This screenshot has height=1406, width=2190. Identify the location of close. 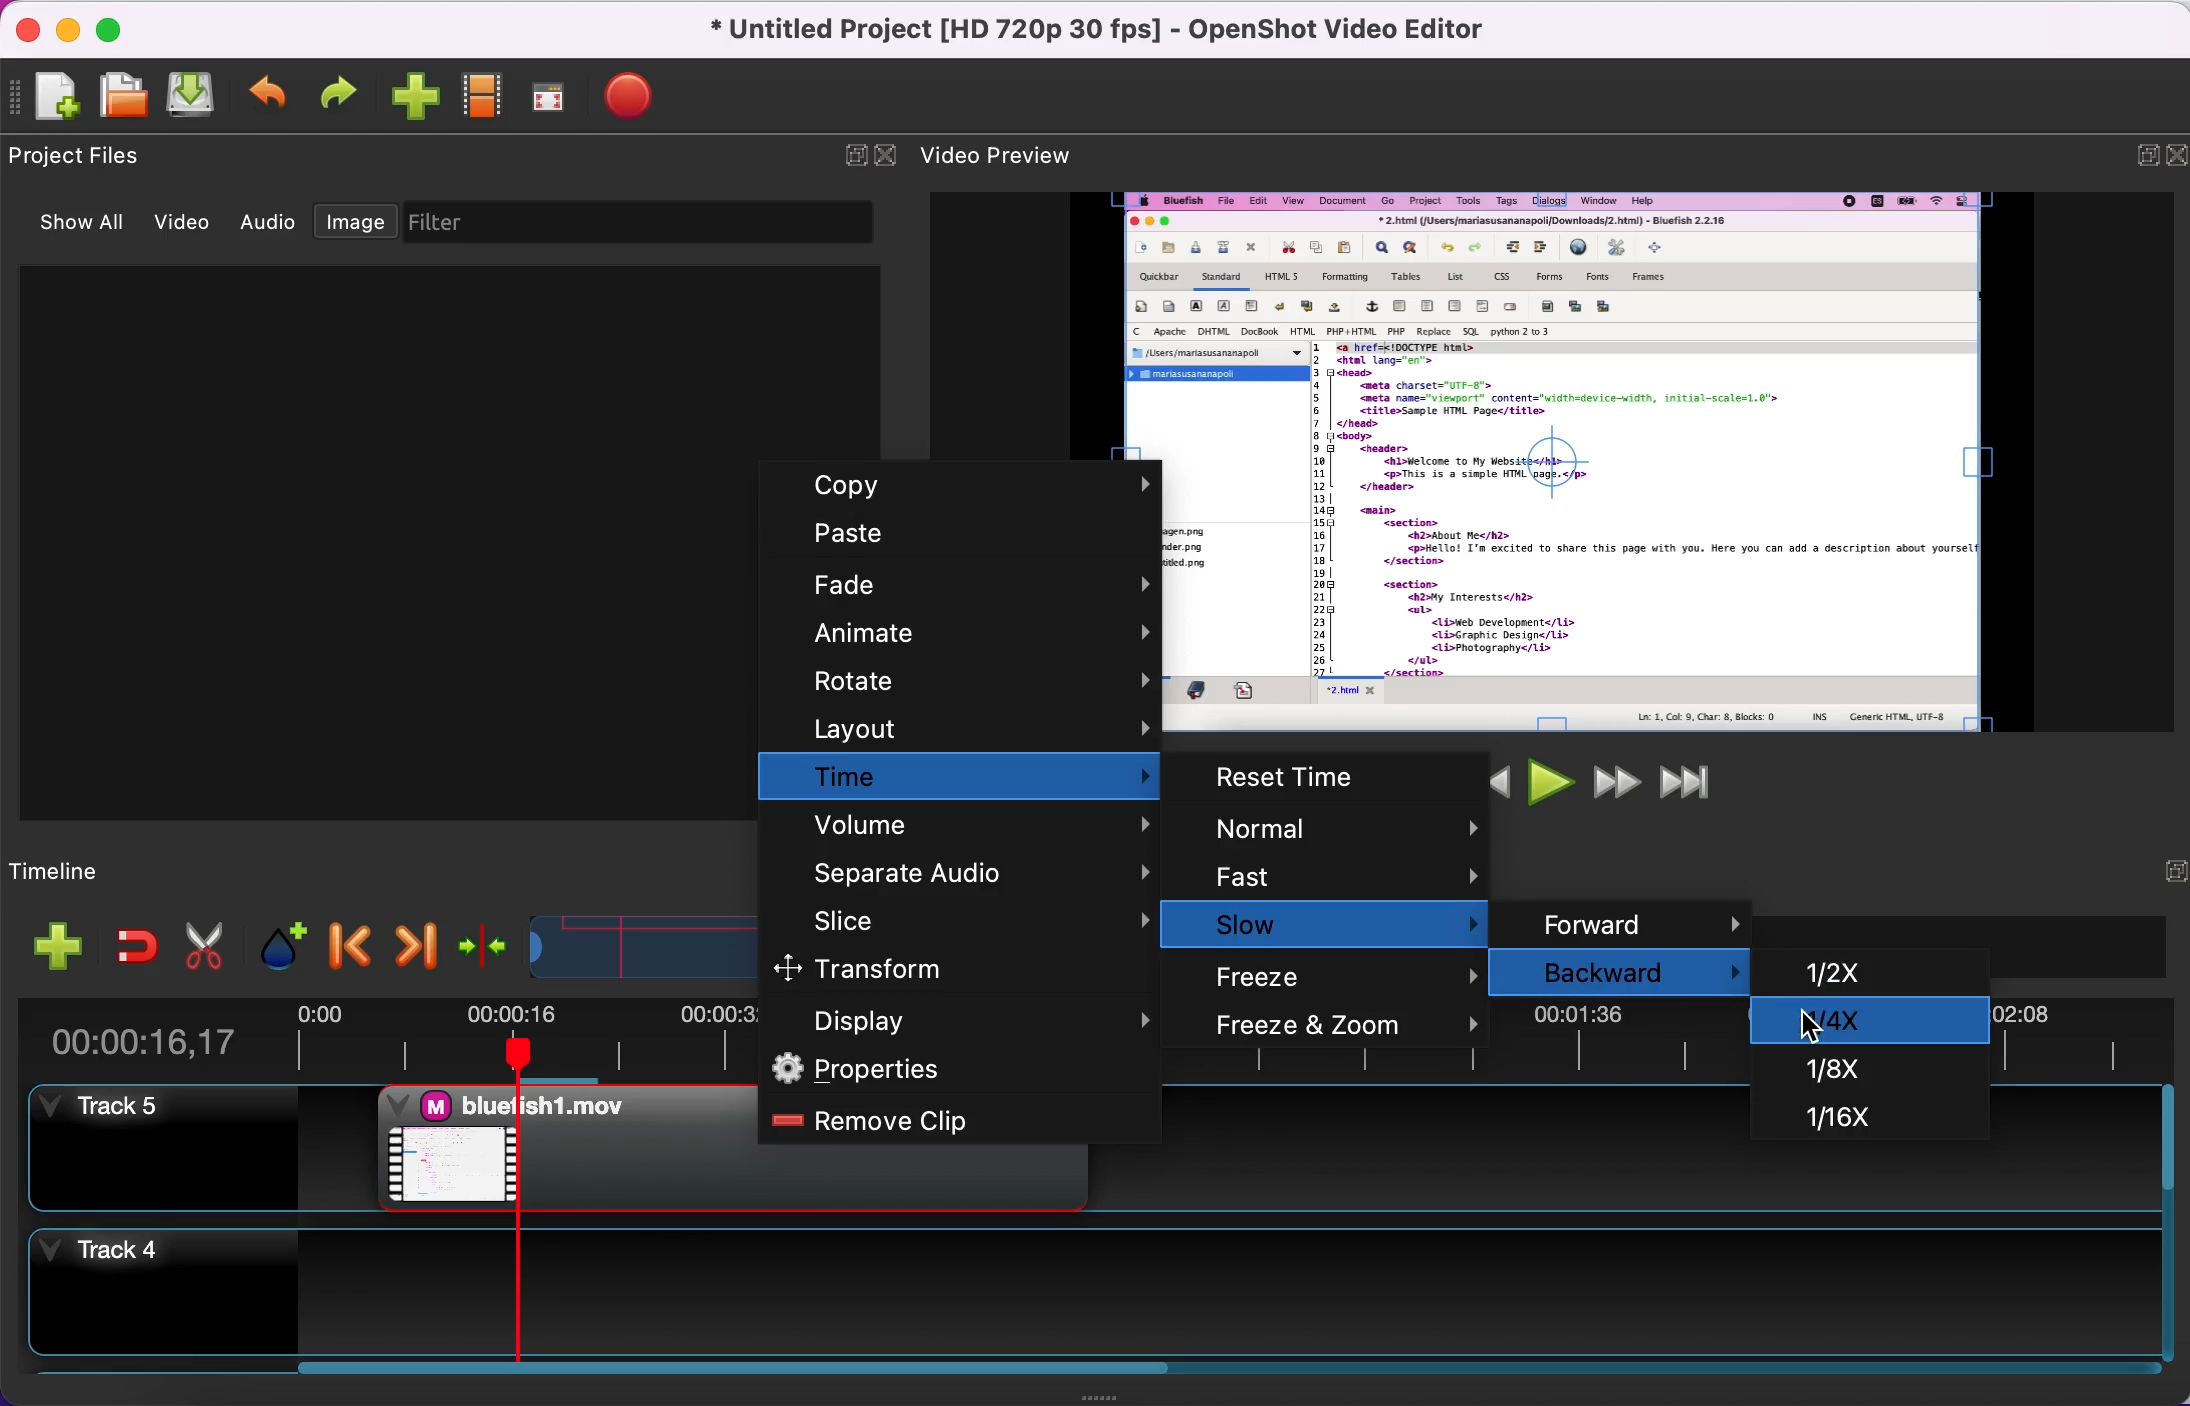
(33, 33).